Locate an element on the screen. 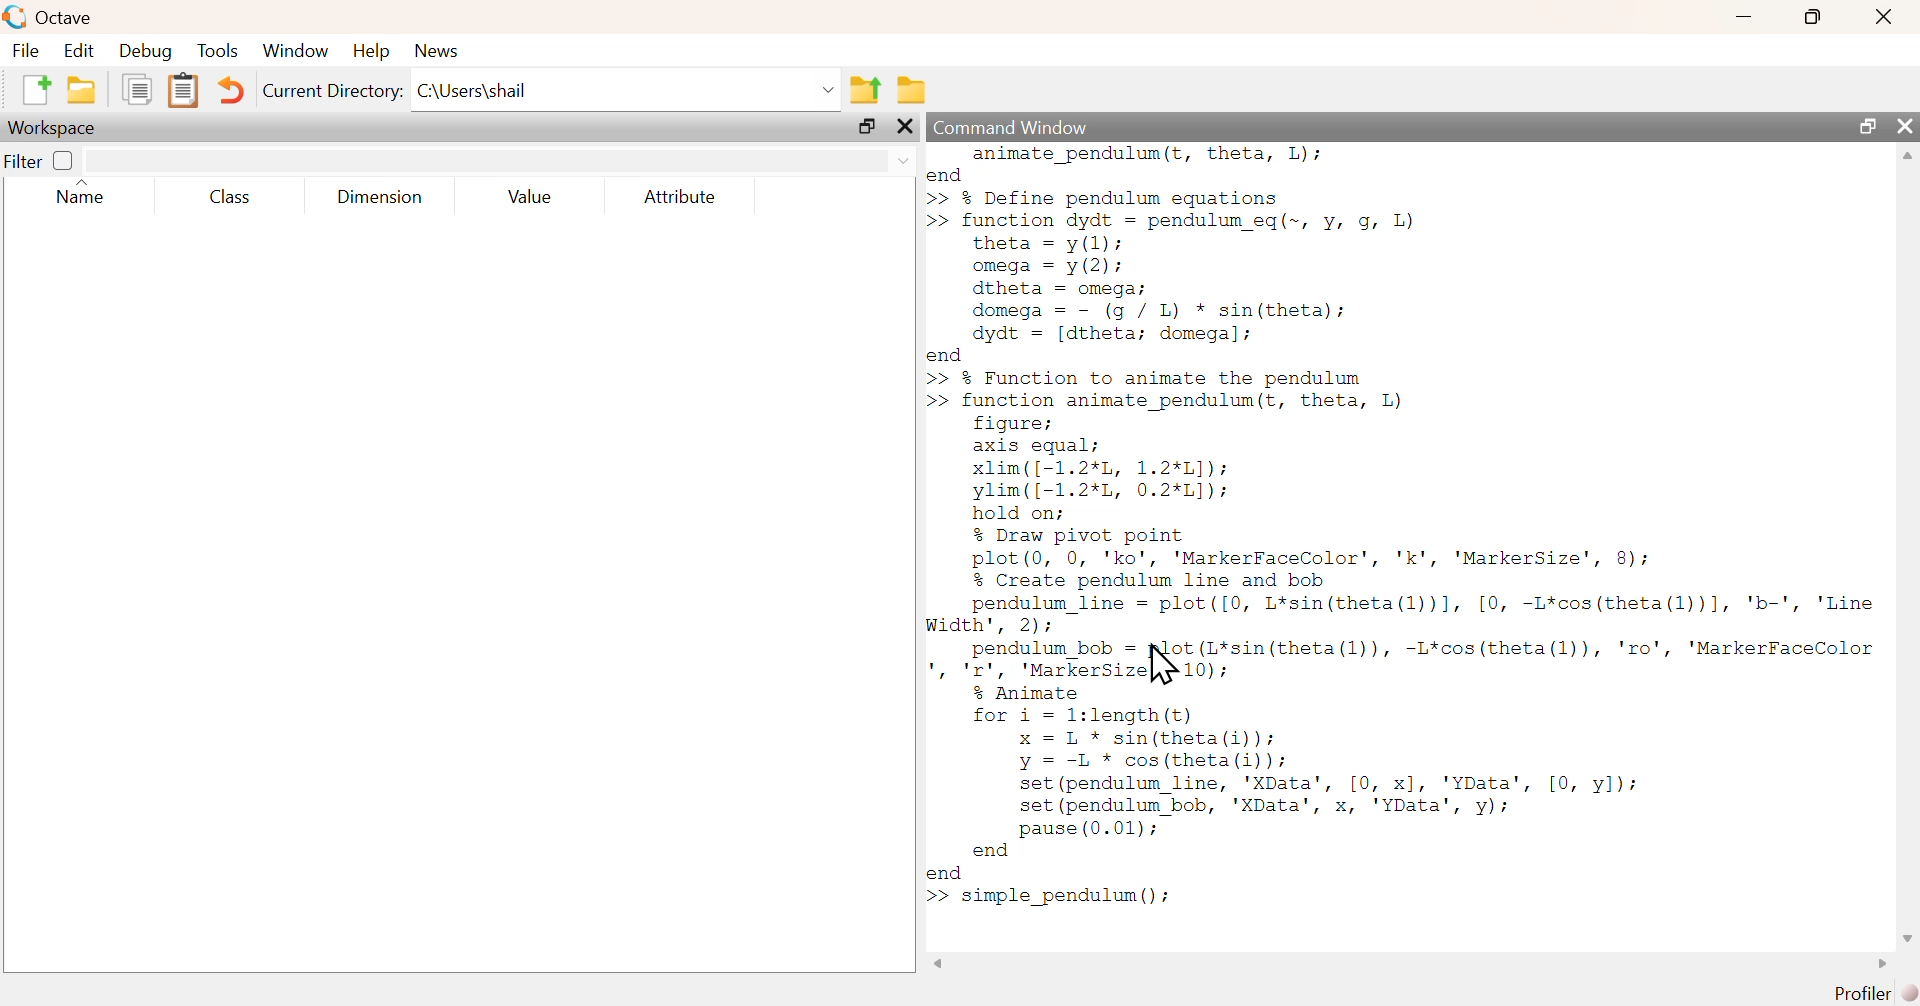 The height and width of the screenshot is (1006, 1920). animate_pendulum(t, theta, L);:
end
>> % Define pendulum equations
>> function dydt = pendulum eq(~, y, g, L)
theta = y (1);
omega = y (2);
dtheta = omega;
domega = - (g / L) * sin(theta);
dydt = [dtheta; domega];
end
>> % Function to animate the pendulum
>> function animate pendulum(t, theta, L)
figure;
axis equal;
x1im([-1.2*L, 1.2*L]):
ylim([-1.2*L, 0.2*L]):
hold on;
% Draw pivot point
plot (0, 0, 'ko', 'MarkerFaceColor', 'k', 'MarkerSize', 8);
% Create pendulum line and bob
pendulum line = plot ([0, L*sin(theta(1l))], [0, -L*cos(theta(l))], 'b-', 'Line
Width', 2);
pendulum bob = Flot (L*sin(theta(l)), -L*cos(theta(l)), 'ro', 'MarkerFaceColor
vor, NarFersize p10);
% Animate
for i = 1:length(t)
x = L * sin(theta(i)):
y = -L * cos(theta(i)):
set (pendulum line, 'XData', [0, x], 'YData', [0, yl):
set (pendulum bob, 'XData', x, 'YData', y);:
pause (0.01) ;
end
end
>> simple pendulum(); is located at coordinates (1402, 527).